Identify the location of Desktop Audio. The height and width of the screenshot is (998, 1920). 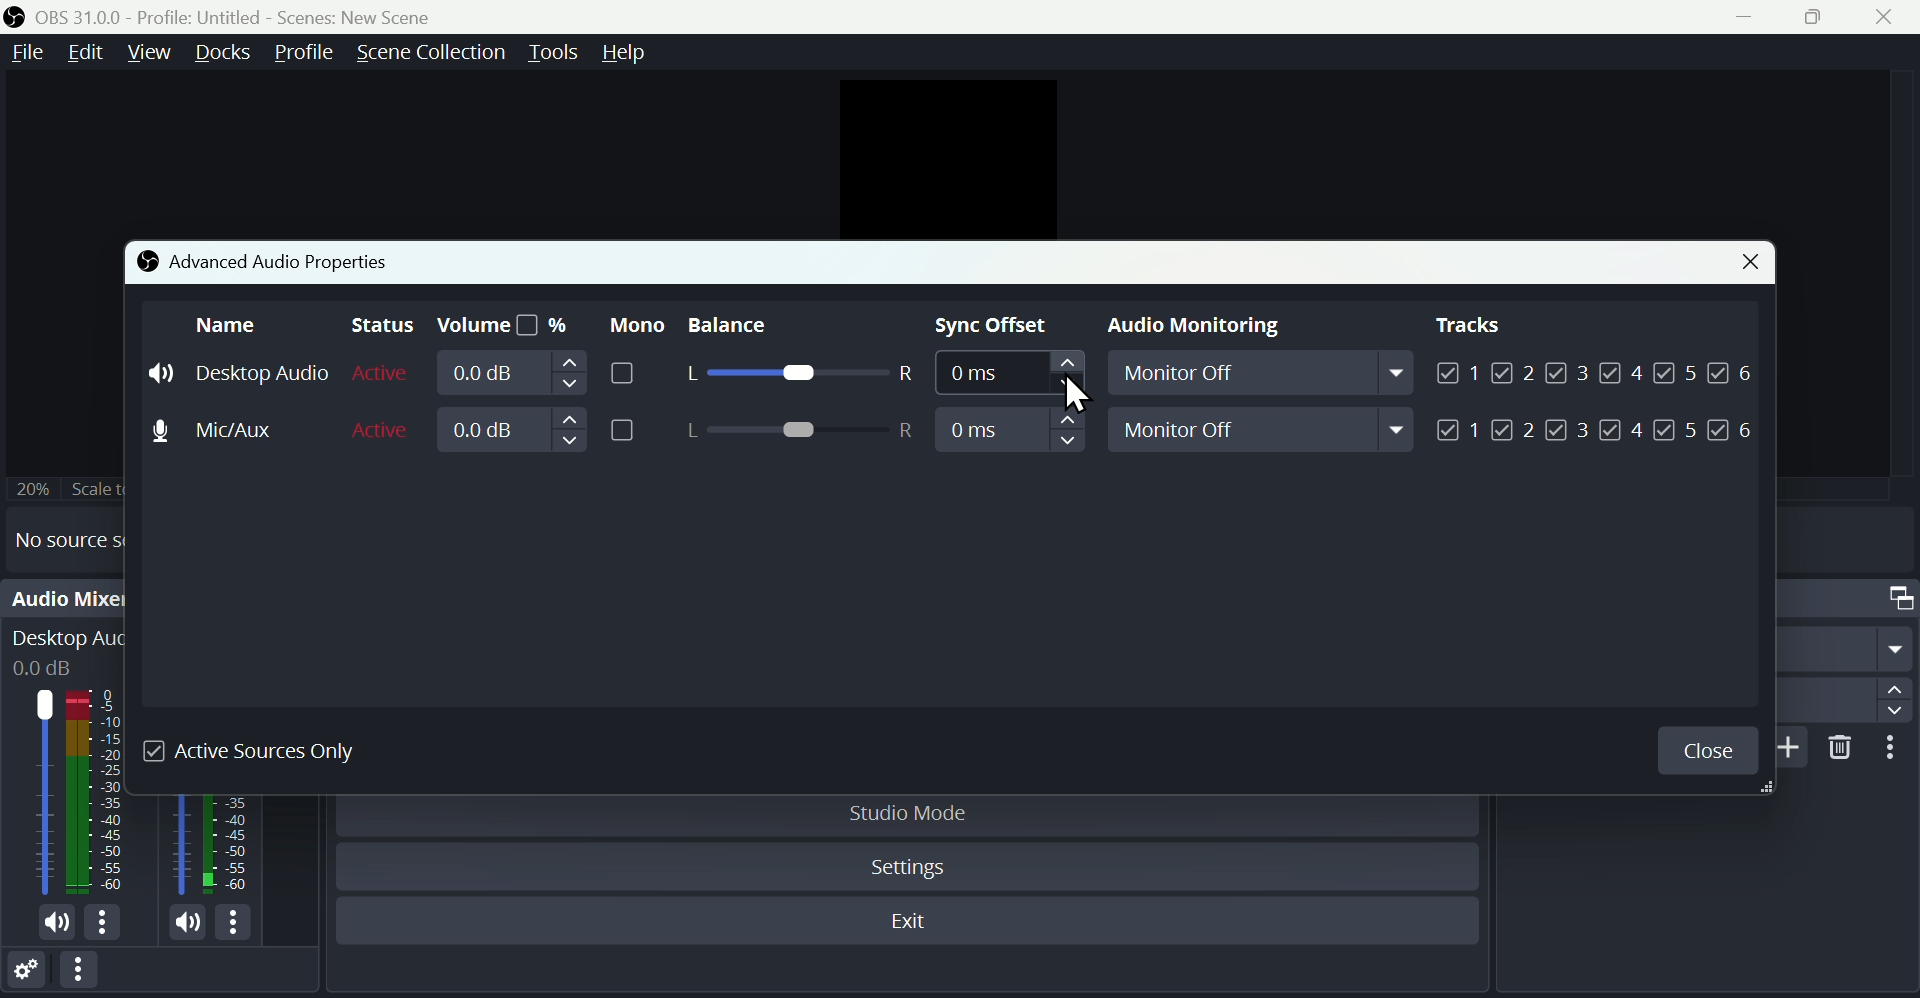
(99, 792).